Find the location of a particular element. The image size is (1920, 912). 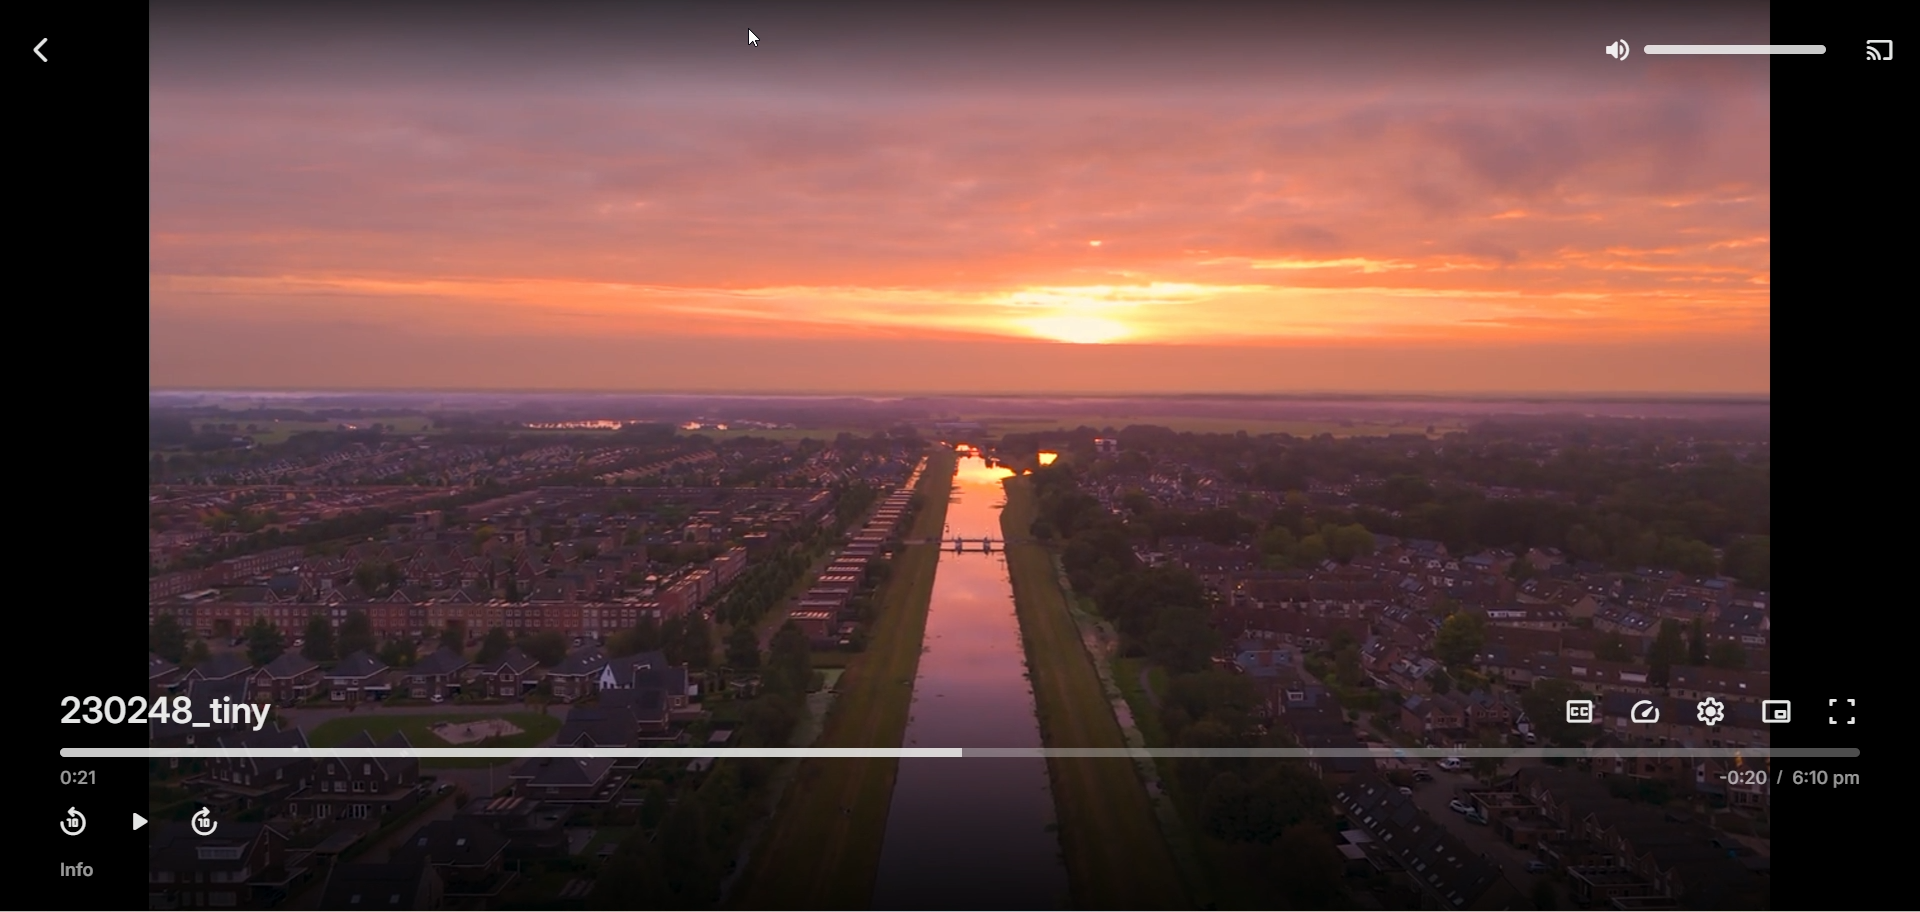

video is located at coordinates (968, 377).